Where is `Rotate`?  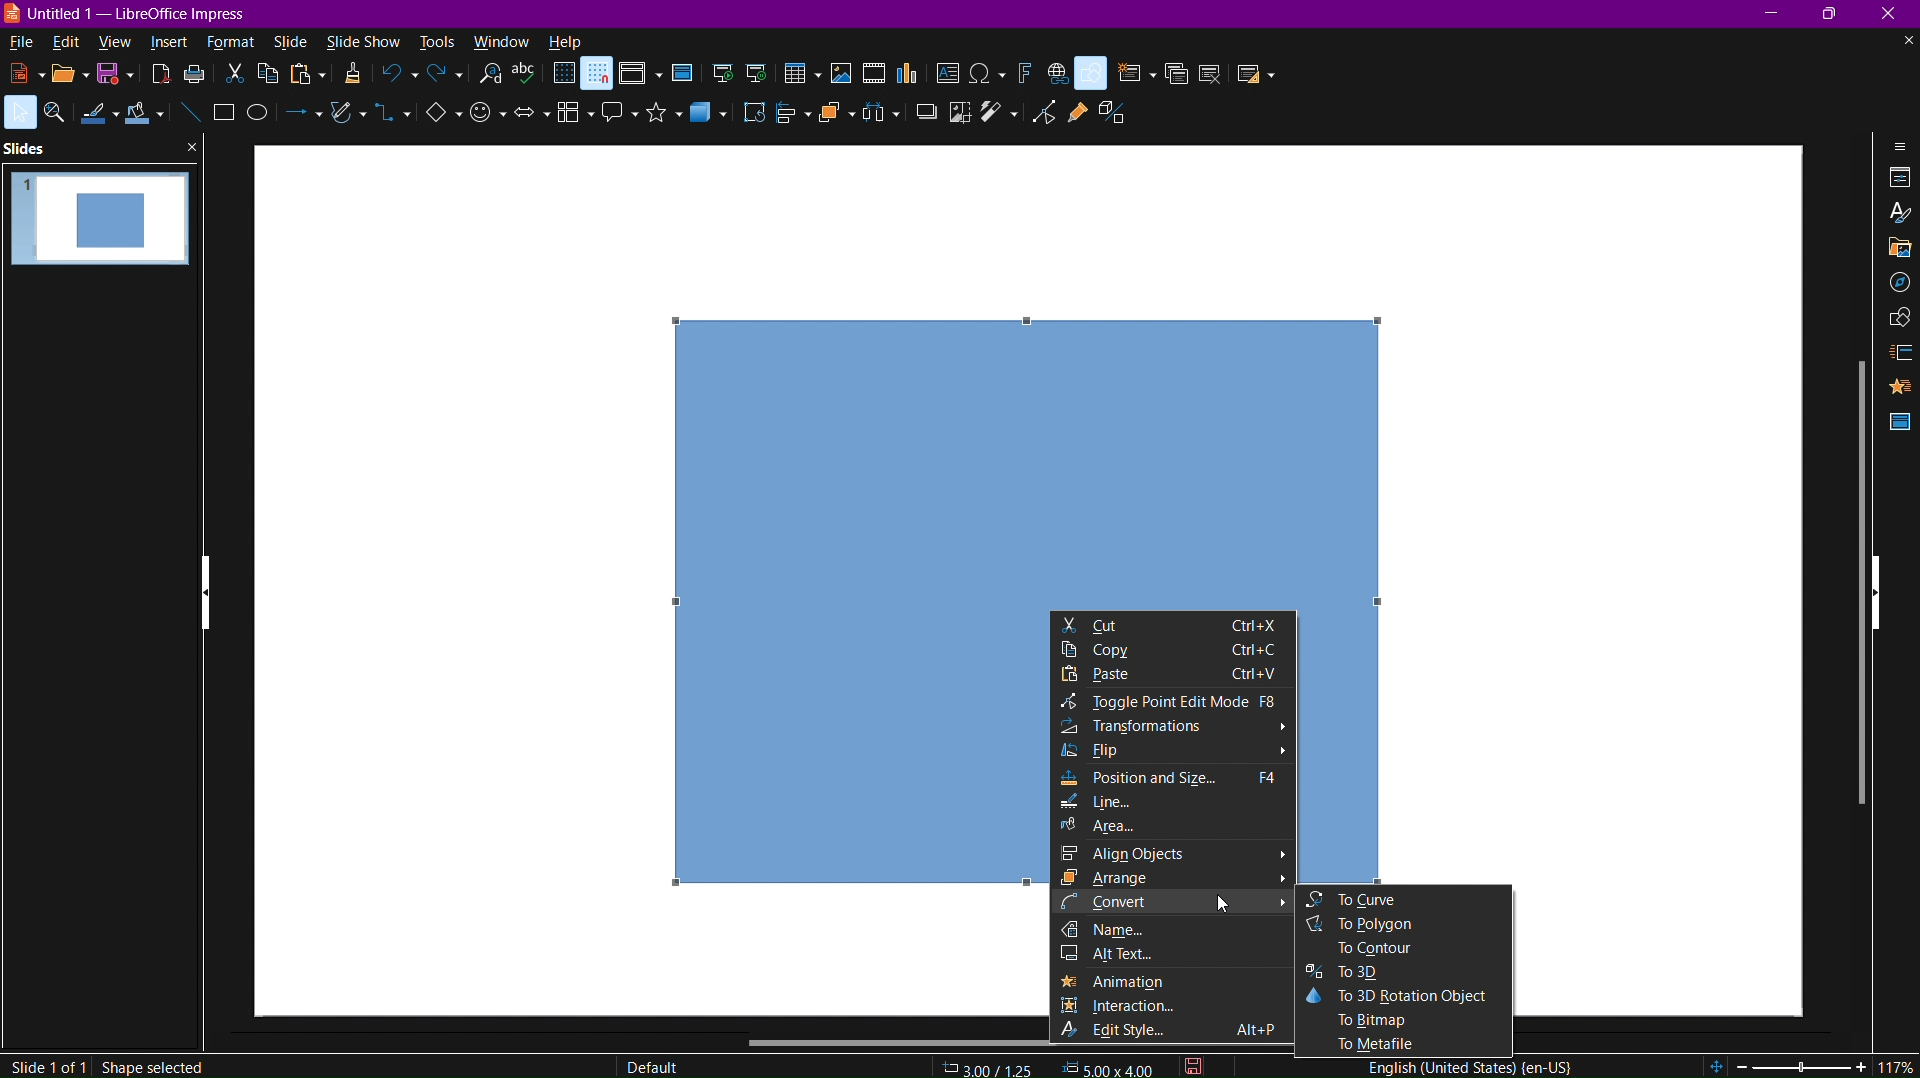 Rotate is located at coordinates (755, 119).